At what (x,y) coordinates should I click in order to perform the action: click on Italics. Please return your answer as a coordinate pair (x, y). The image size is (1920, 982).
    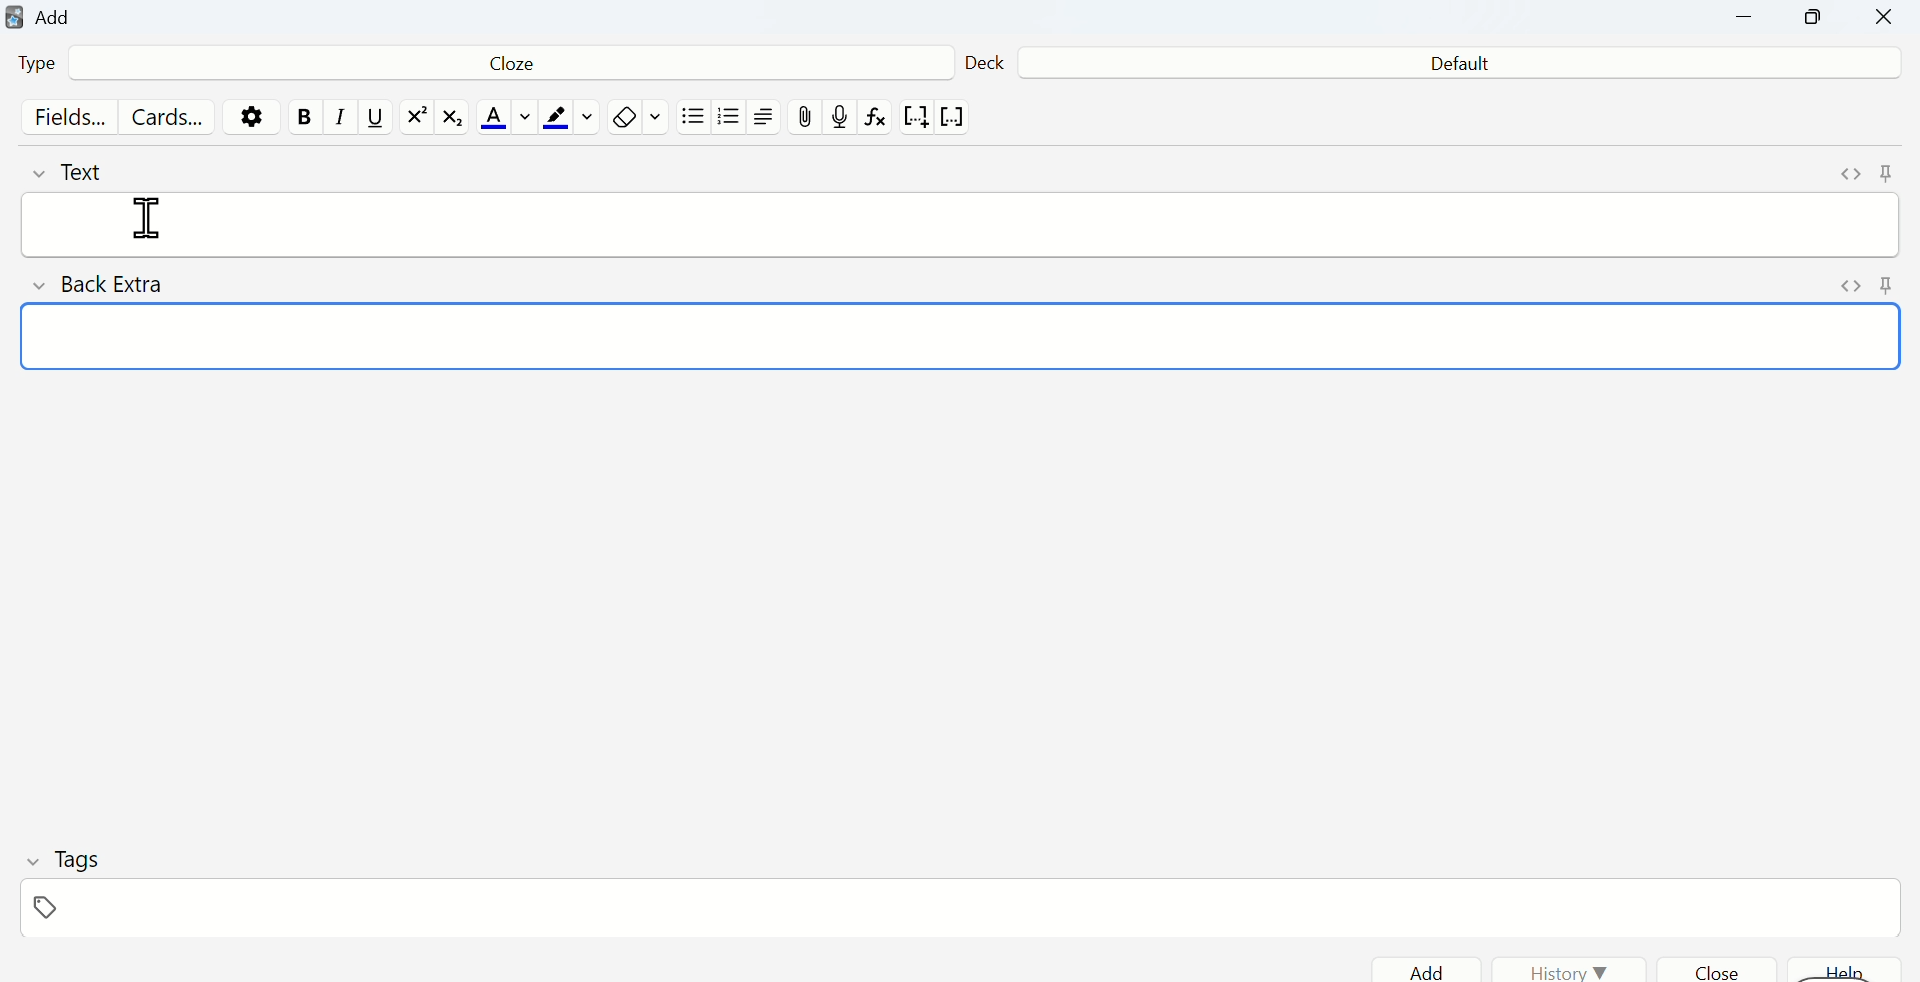
    Looking at the image, I should click on (335, 123).